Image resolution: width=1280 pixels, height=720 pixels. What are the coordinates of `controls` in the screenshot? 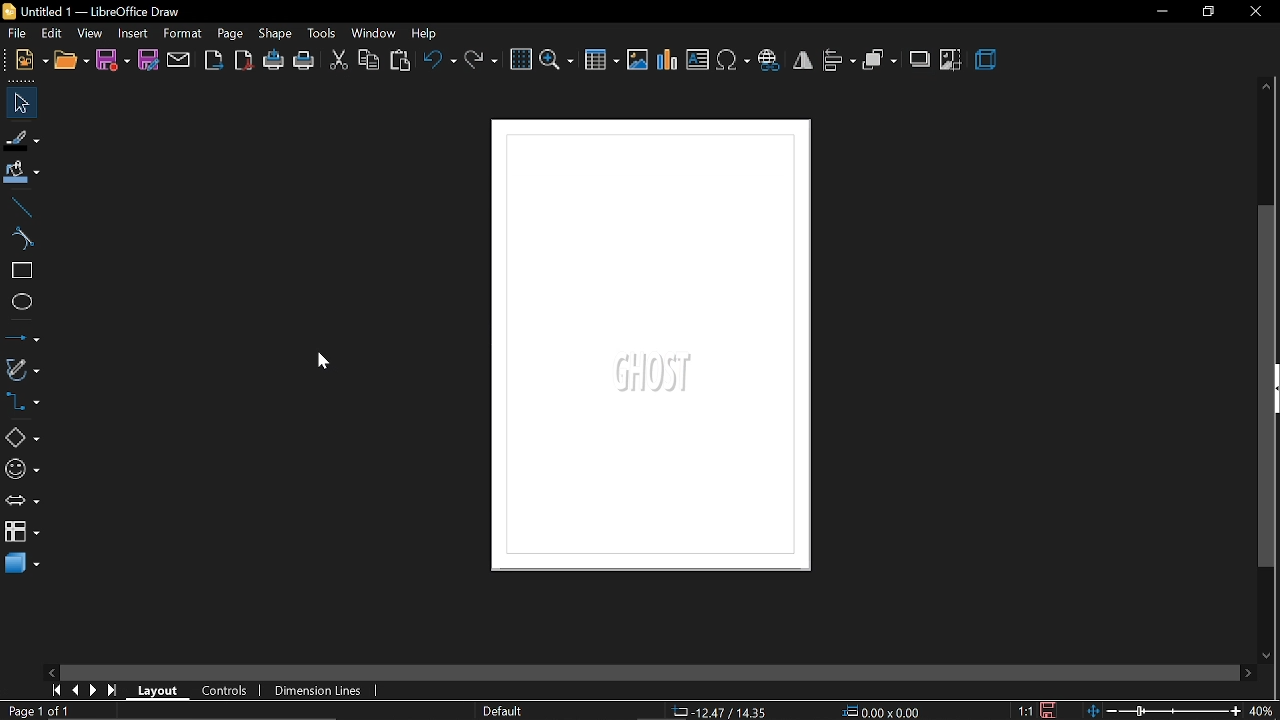 It's located at (219, 690).